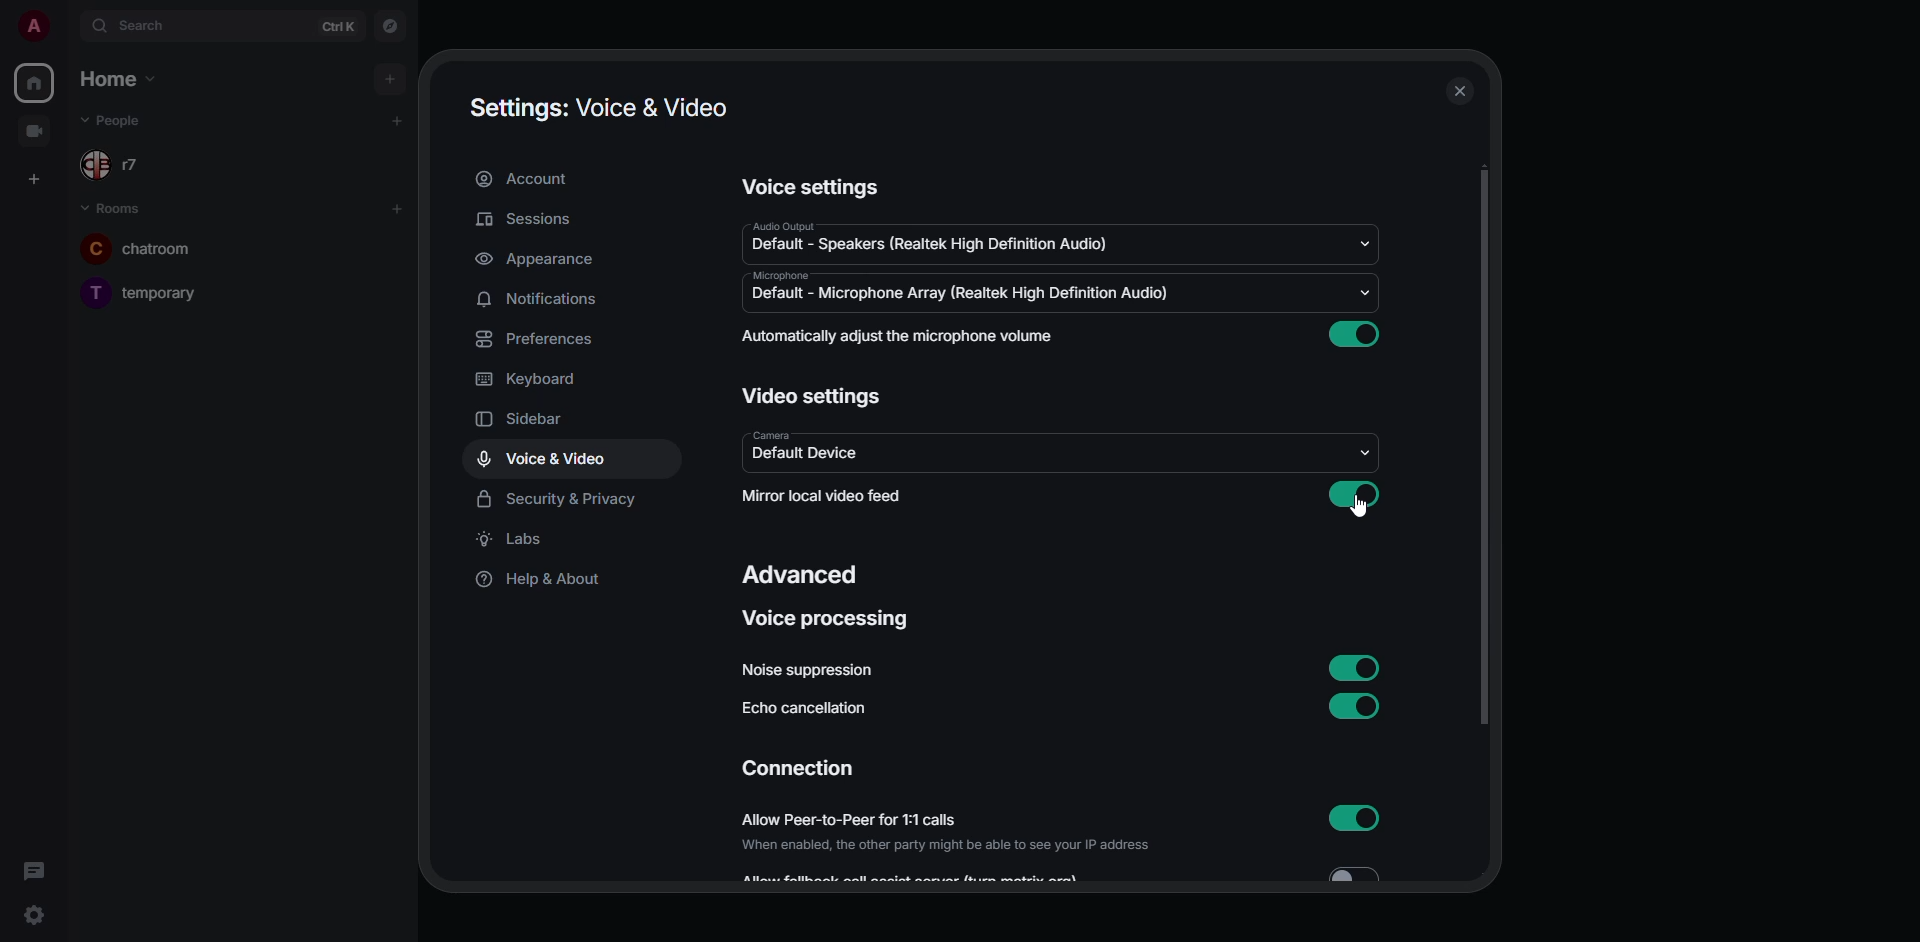 This screenshot has height=942, width=1920. I want to click on appearance, so click(536, 261).